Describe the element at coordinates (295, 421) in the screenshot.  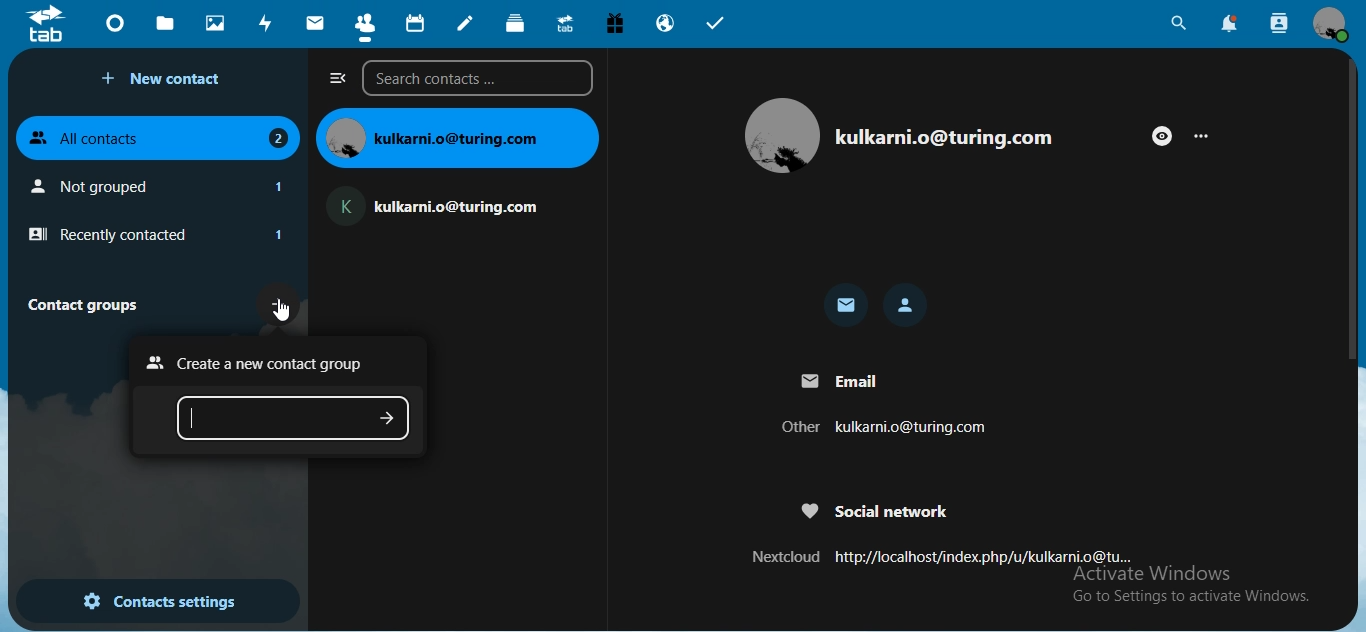
I see `textbox` at that location.